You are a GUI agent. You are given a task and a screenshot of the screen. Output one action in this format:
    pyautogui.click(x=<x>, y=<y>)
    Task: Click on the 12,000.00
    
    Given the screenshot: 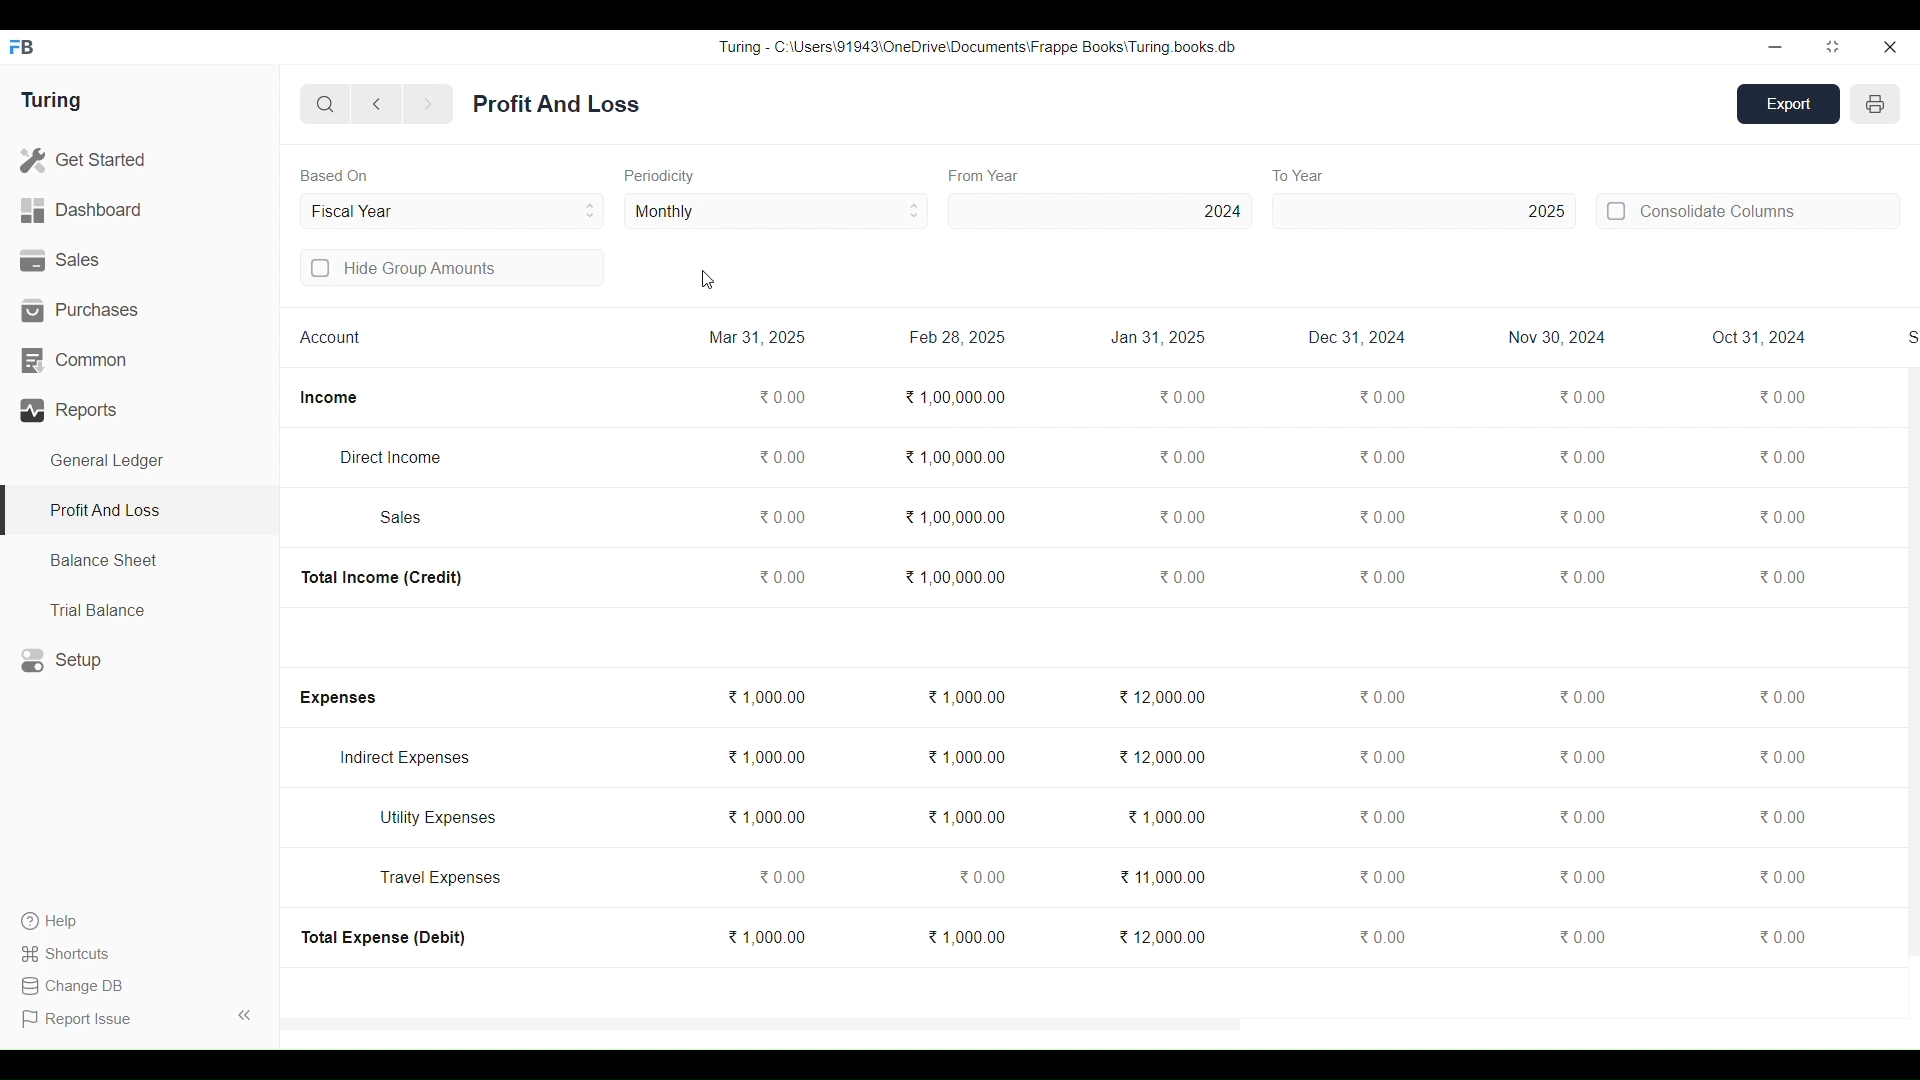 What is the action you would take?
    pyautogui.click(x=1163, y=936)
    